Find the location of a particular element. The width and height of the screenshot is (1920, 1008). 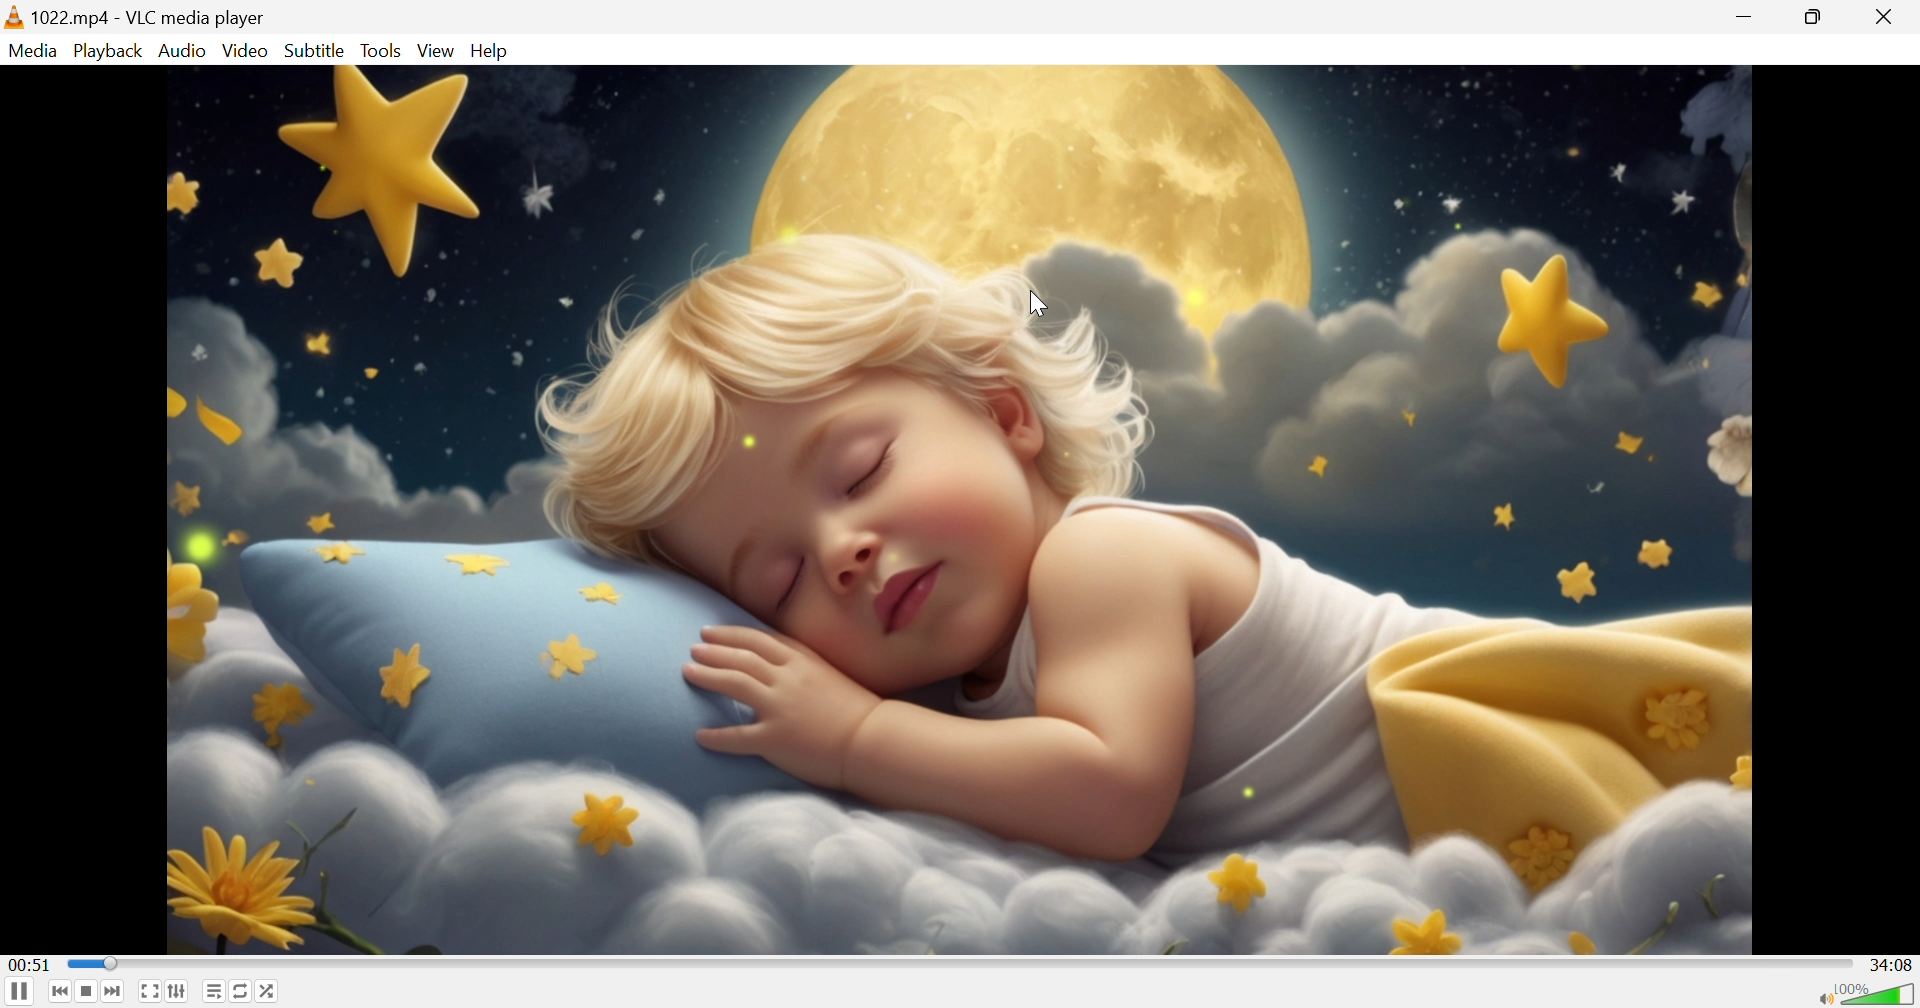

Media is located at coordinates (33, 49).